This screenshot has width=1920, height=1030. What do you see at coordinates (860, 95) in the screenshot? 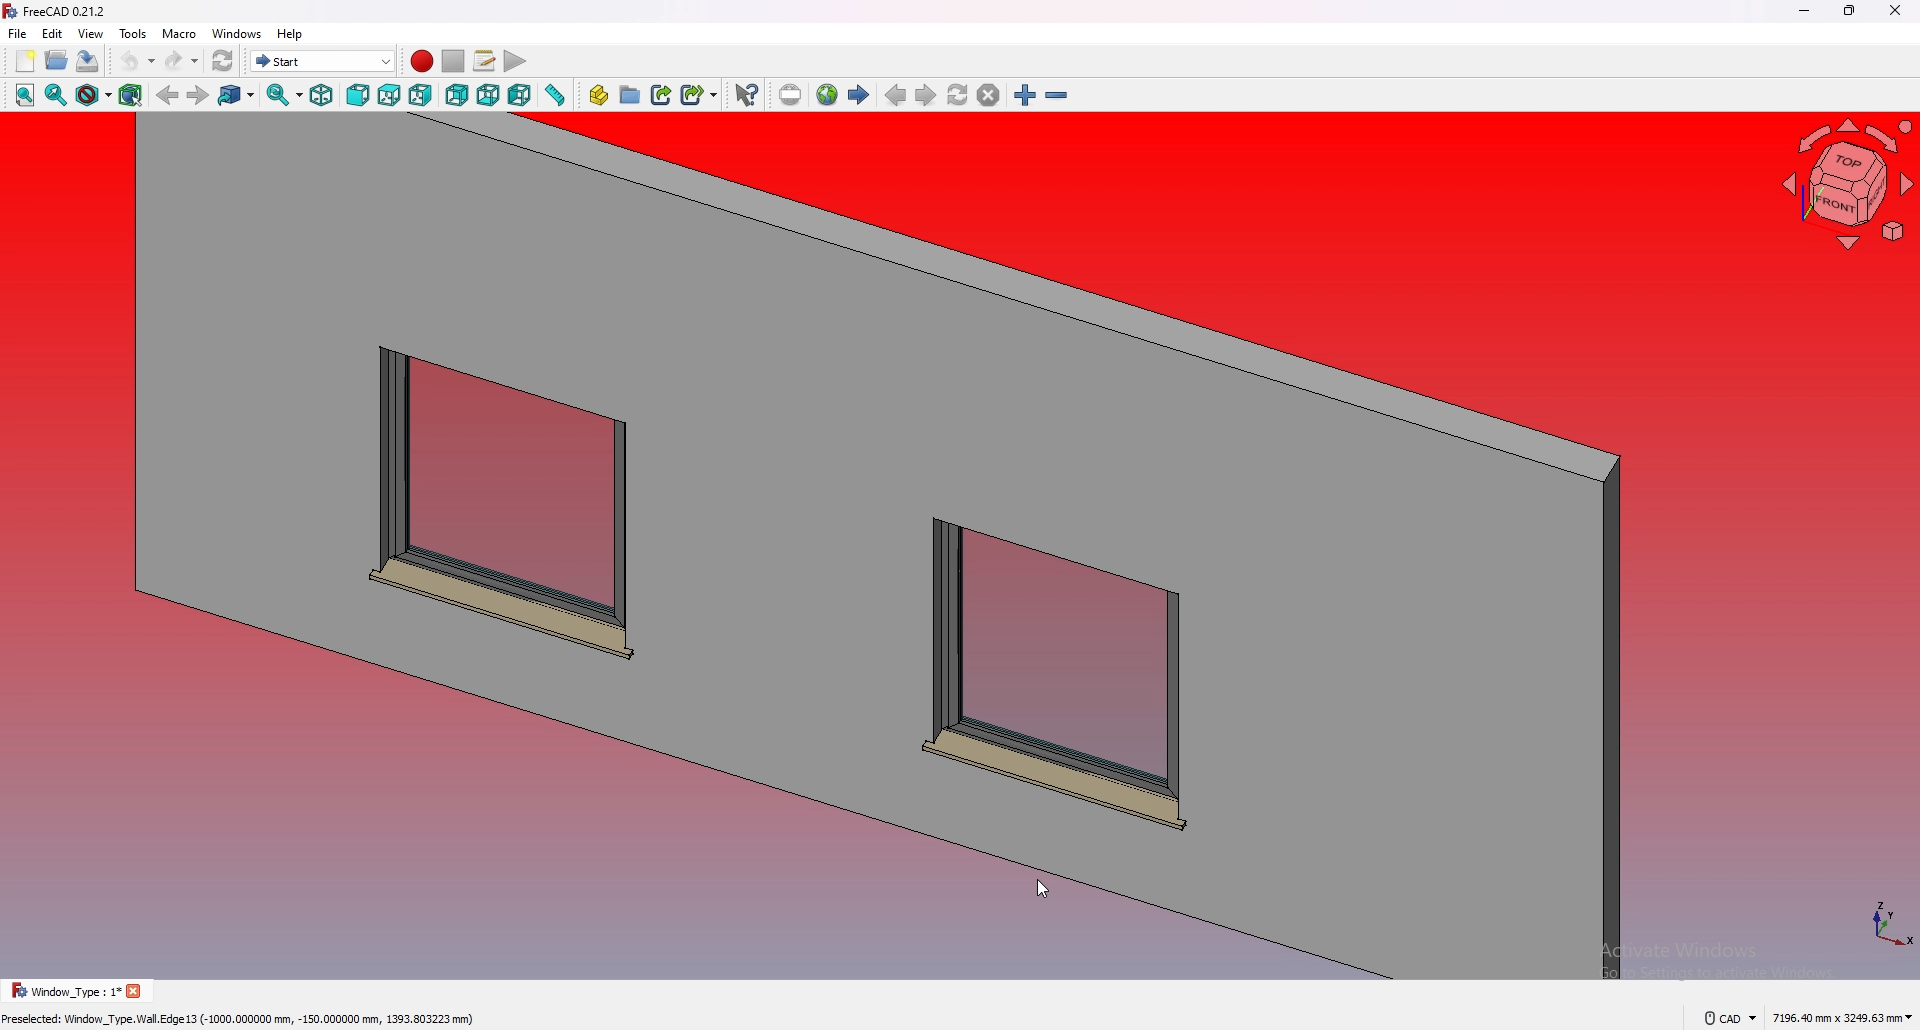
I see `start page` at bounding box center [860, 95].